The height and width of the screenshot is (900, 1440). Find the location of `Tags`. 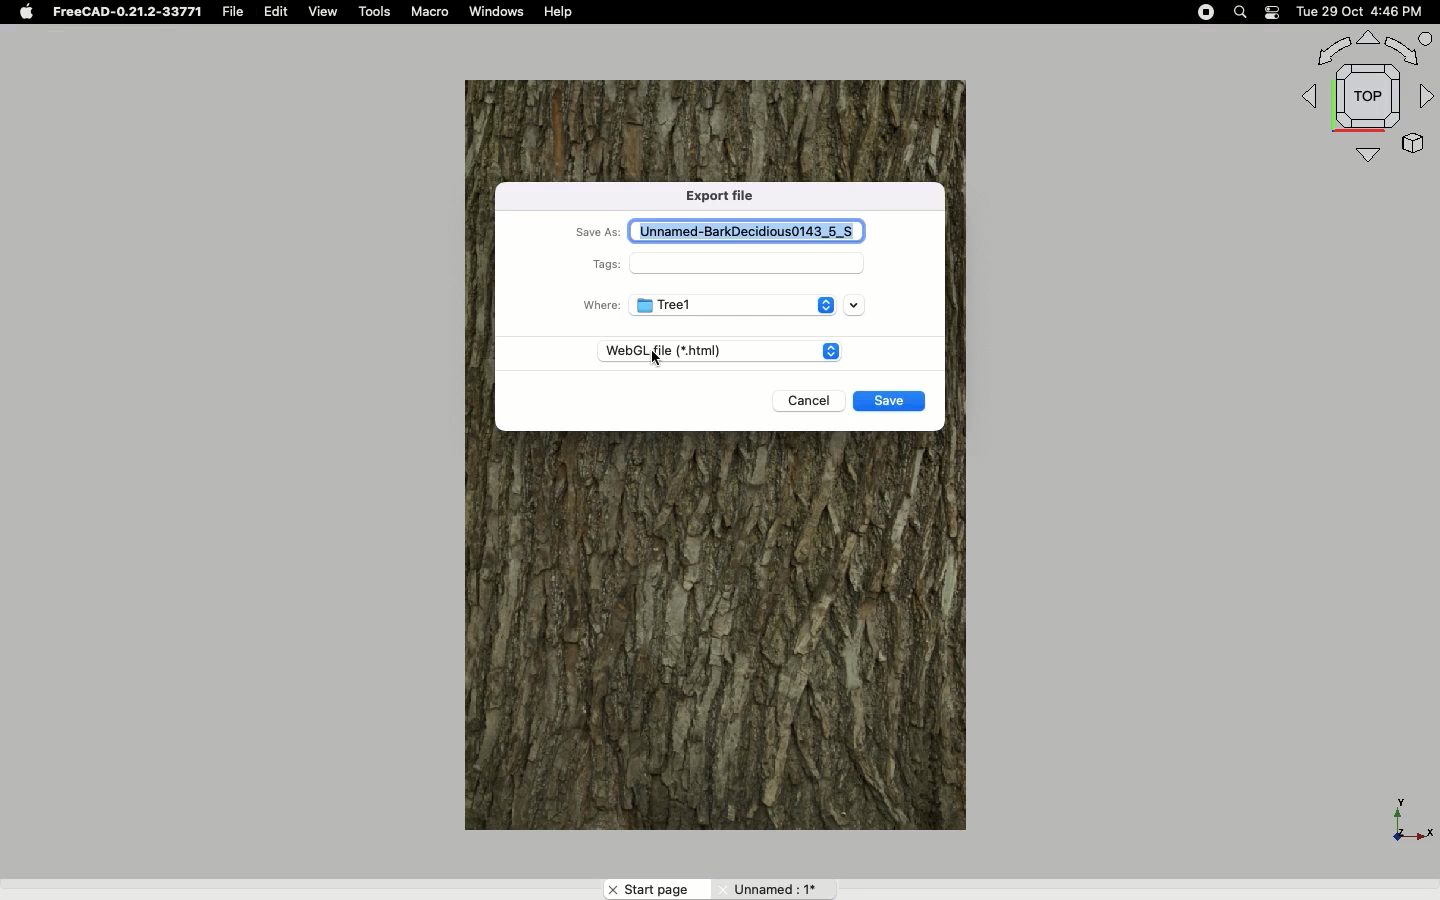

Tags is located at coordinates (607, 264).